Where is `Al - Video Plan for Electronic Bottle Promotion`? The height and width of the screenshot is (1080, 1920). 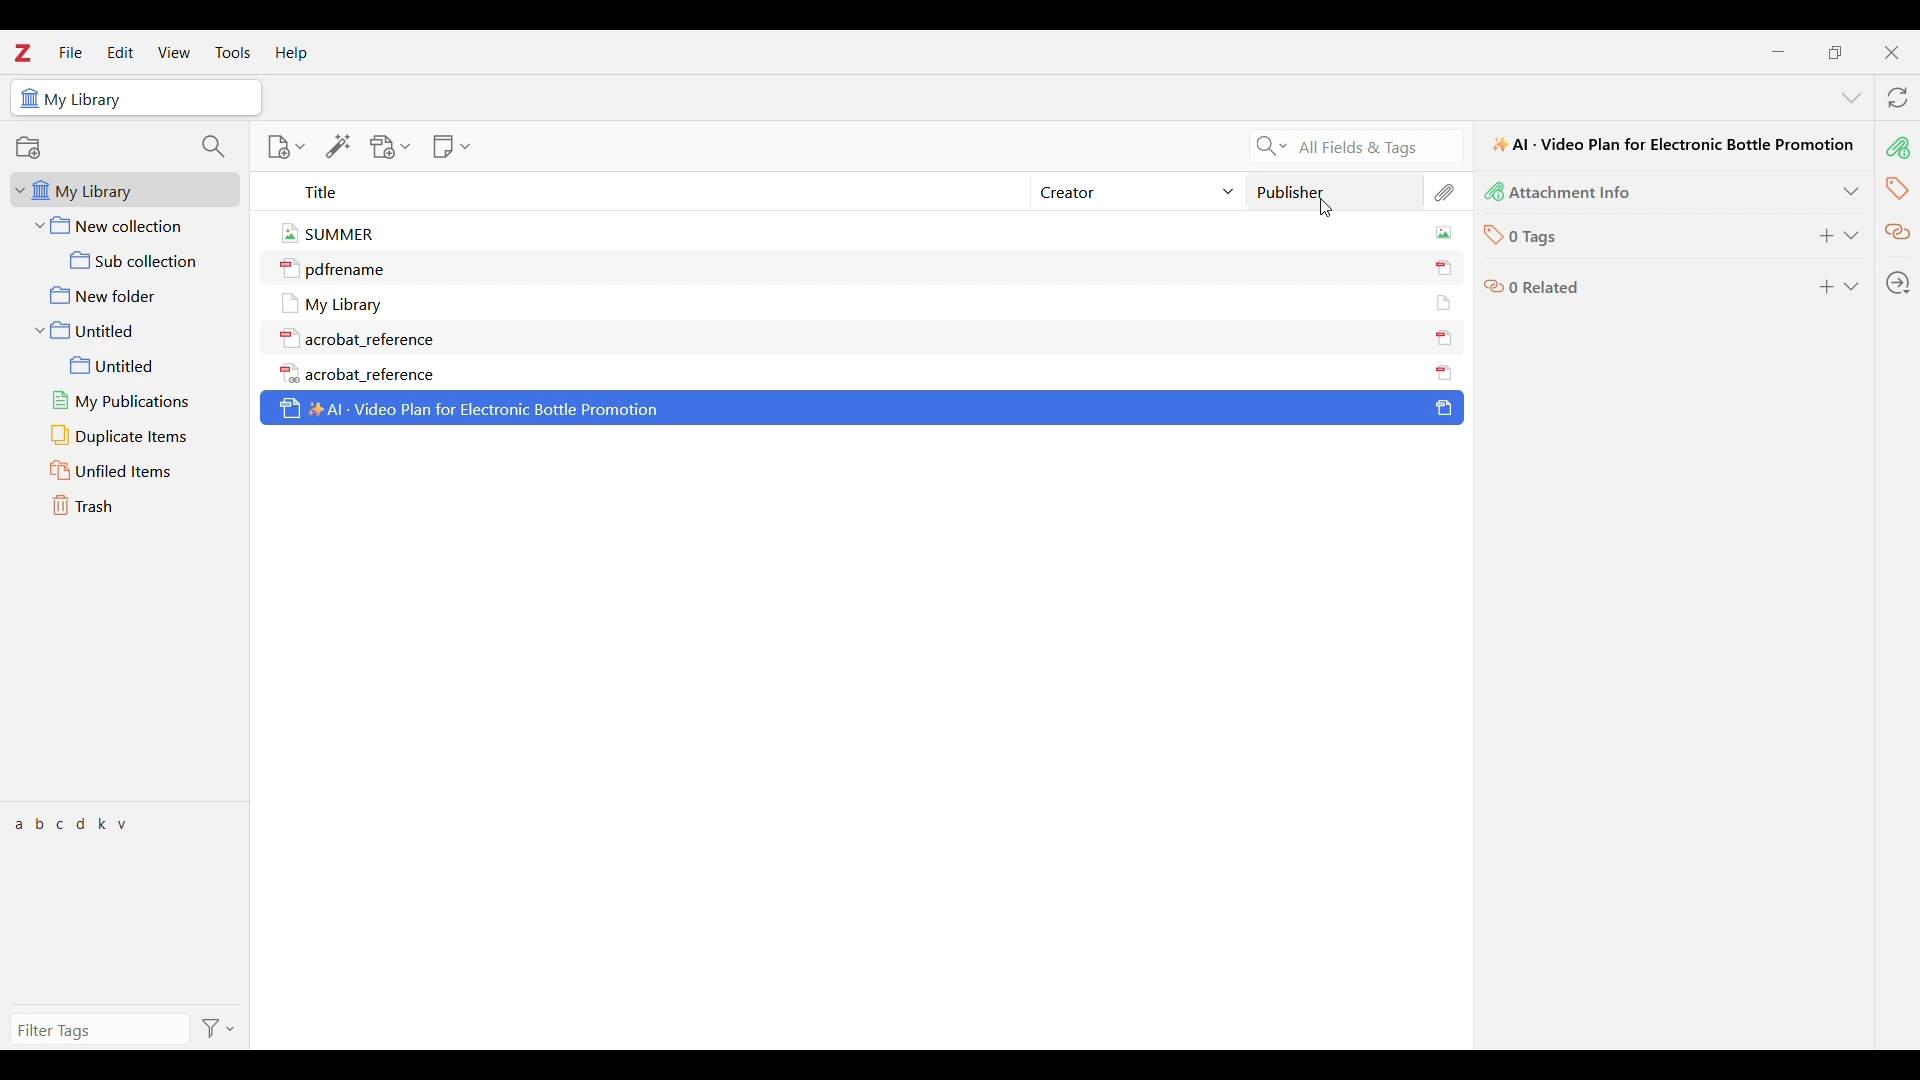 Al - Video Plan for Electronic Bottle Promotion is located at coordinates (471, 409).